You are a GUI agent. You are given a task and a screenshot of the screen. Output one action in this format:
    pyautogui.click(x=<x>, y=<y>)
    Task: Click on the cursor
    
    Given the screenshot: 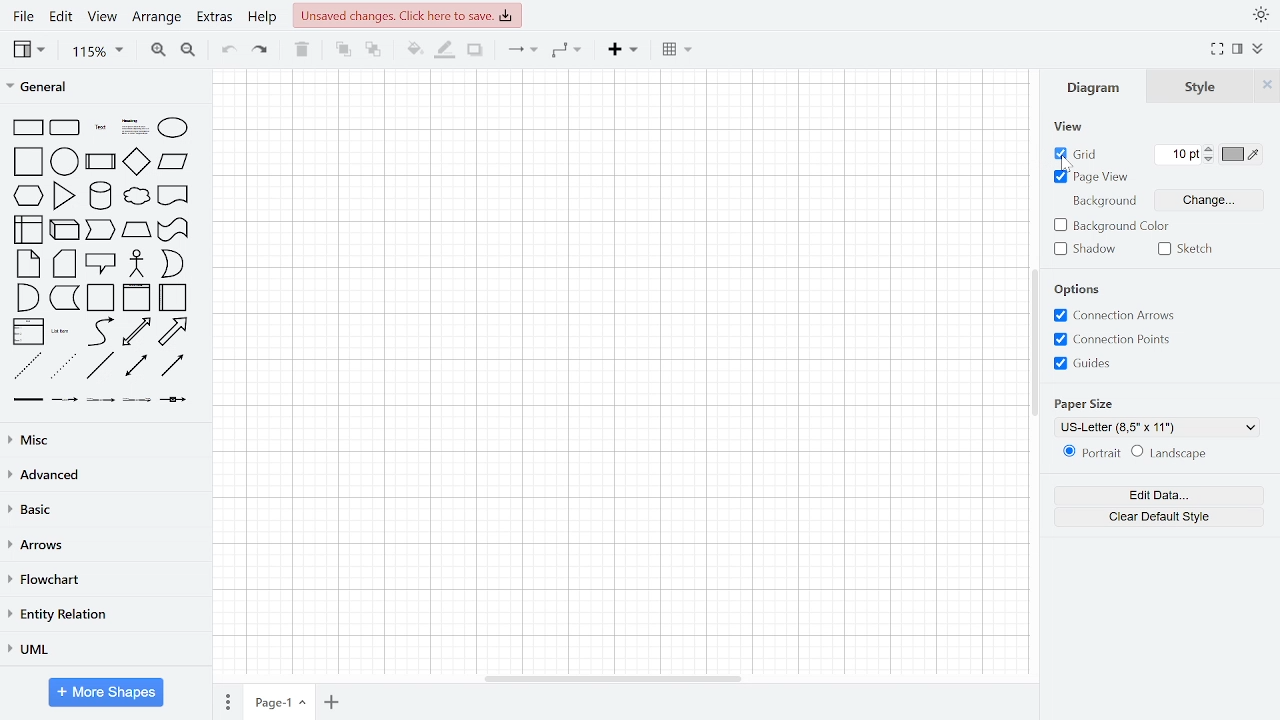 What is the action you would take?
    pyautogui.click(x=1069, y=165)
    